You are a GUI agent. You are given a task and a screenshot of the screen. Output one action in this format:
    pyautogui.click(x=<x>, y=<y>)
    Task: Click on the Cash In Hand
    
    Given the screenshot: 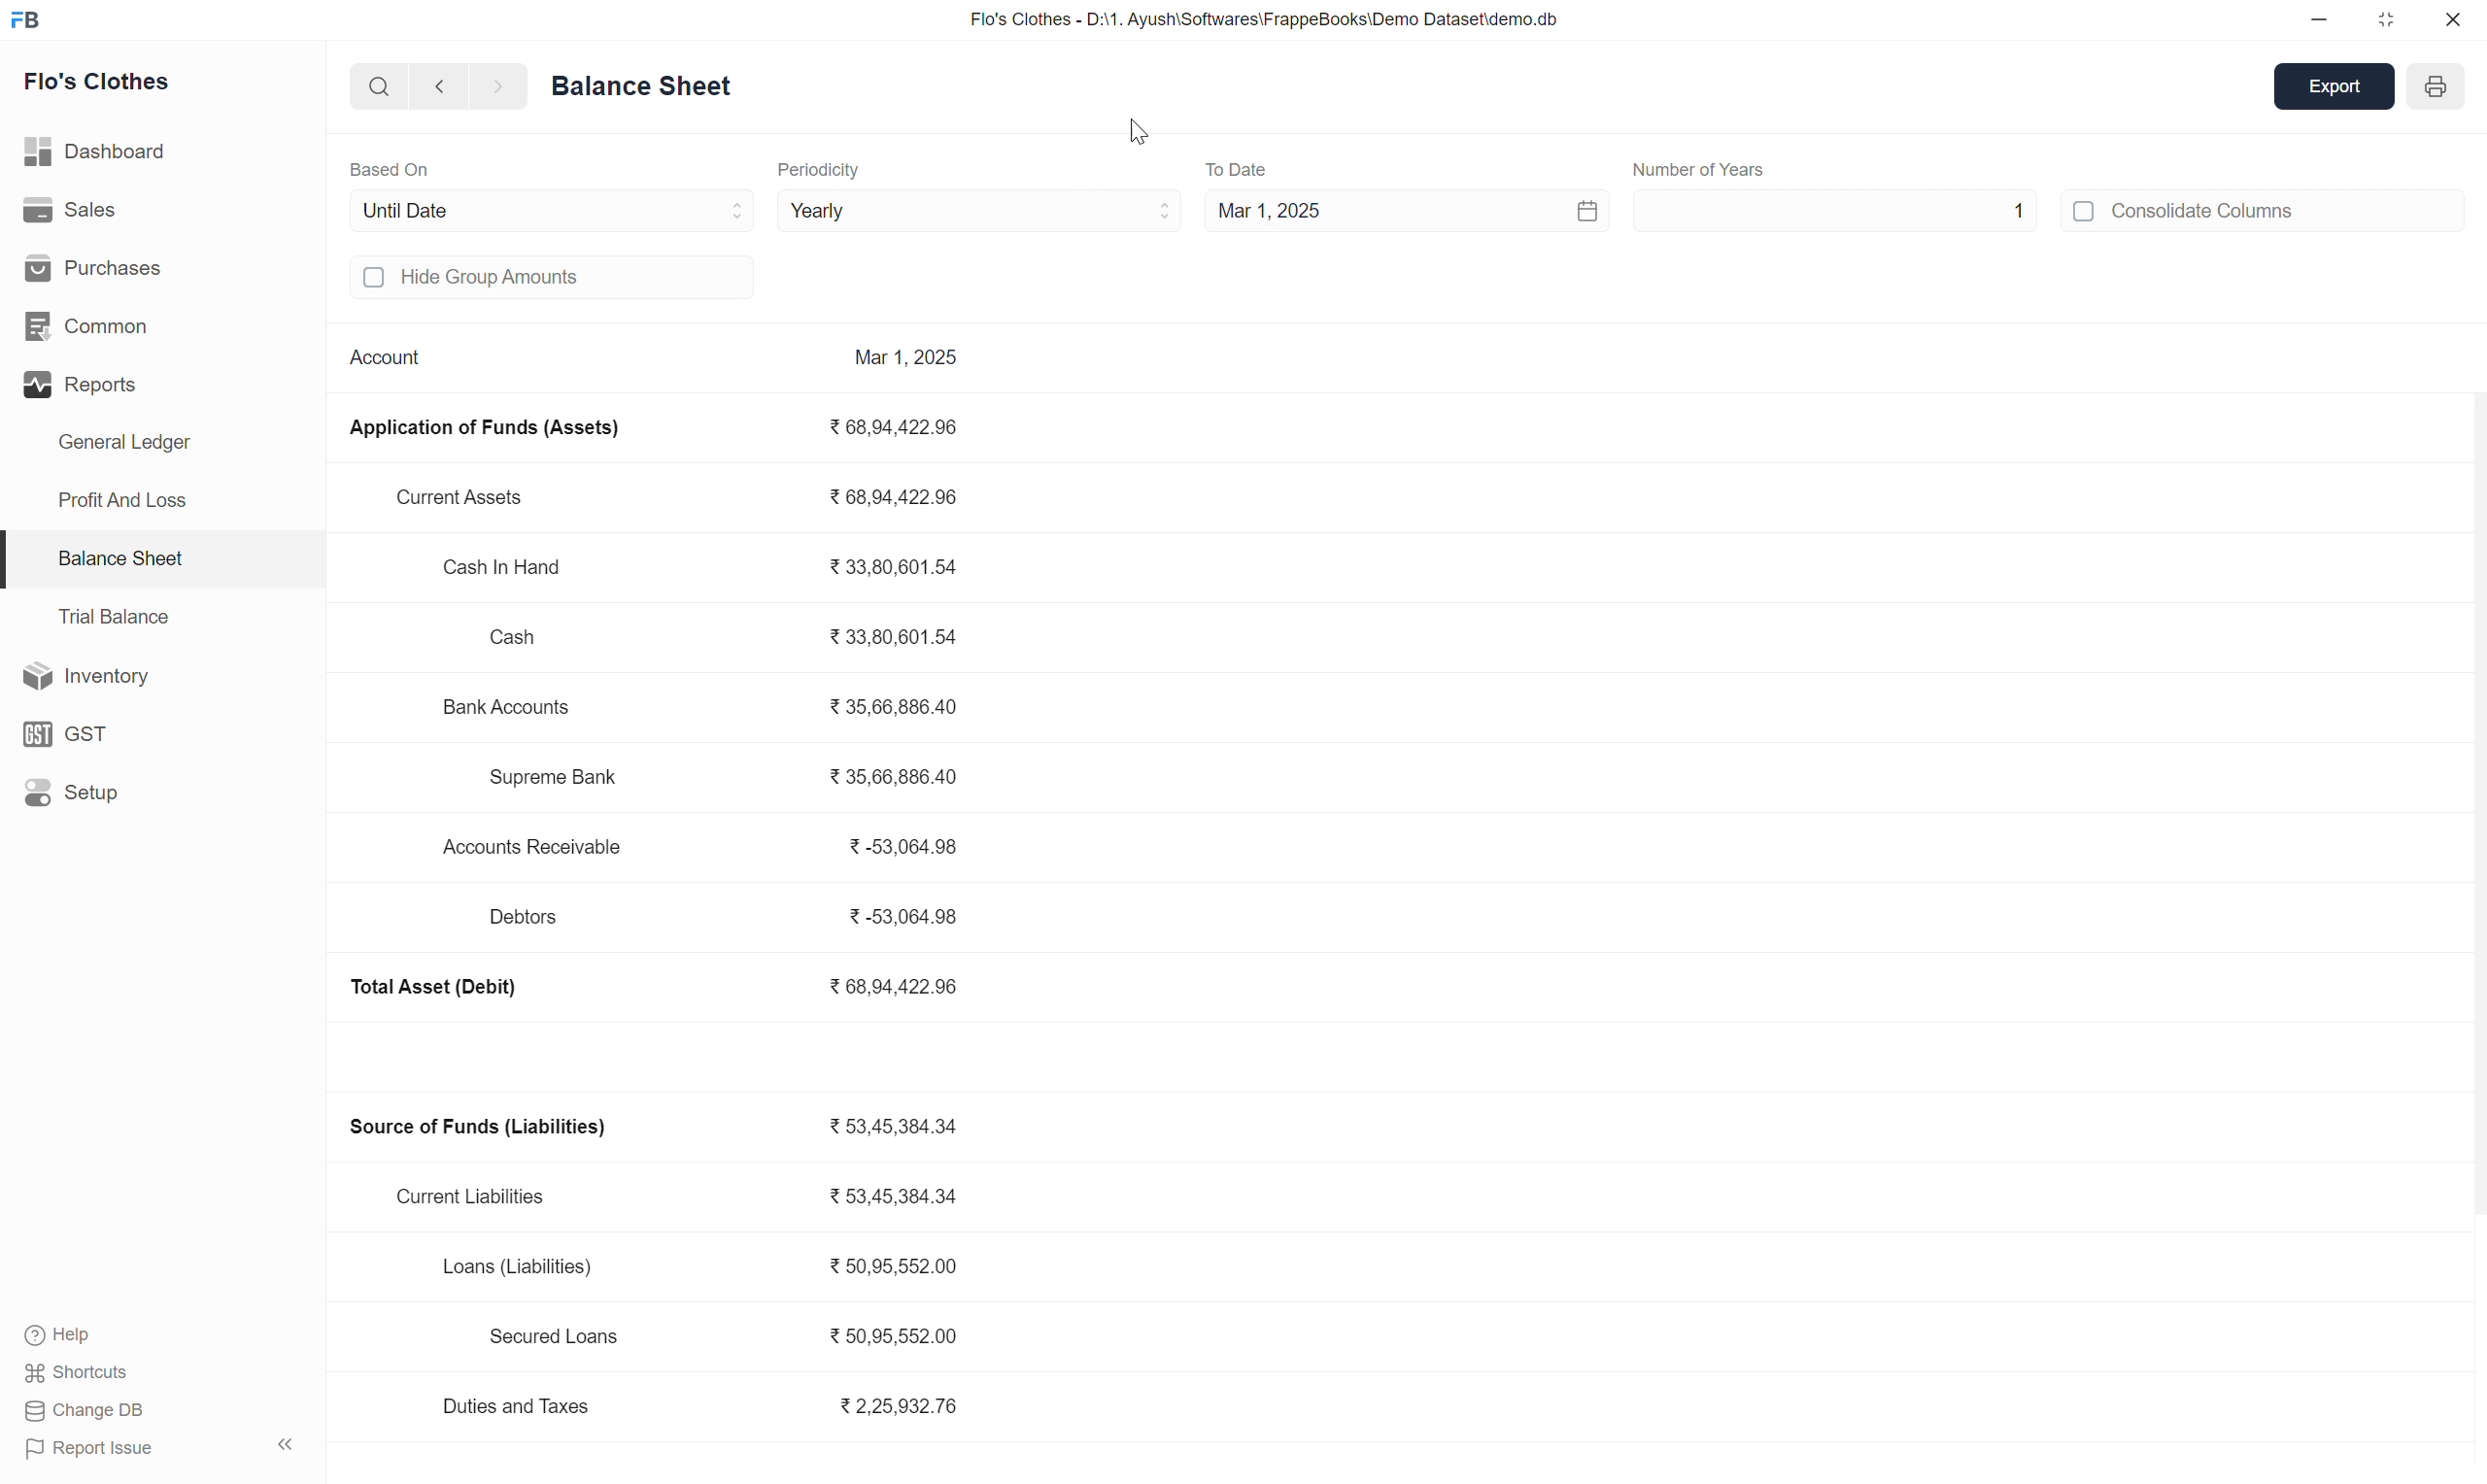 What is the action you would take?
    pyautogui.click(x=520, y=567)
    